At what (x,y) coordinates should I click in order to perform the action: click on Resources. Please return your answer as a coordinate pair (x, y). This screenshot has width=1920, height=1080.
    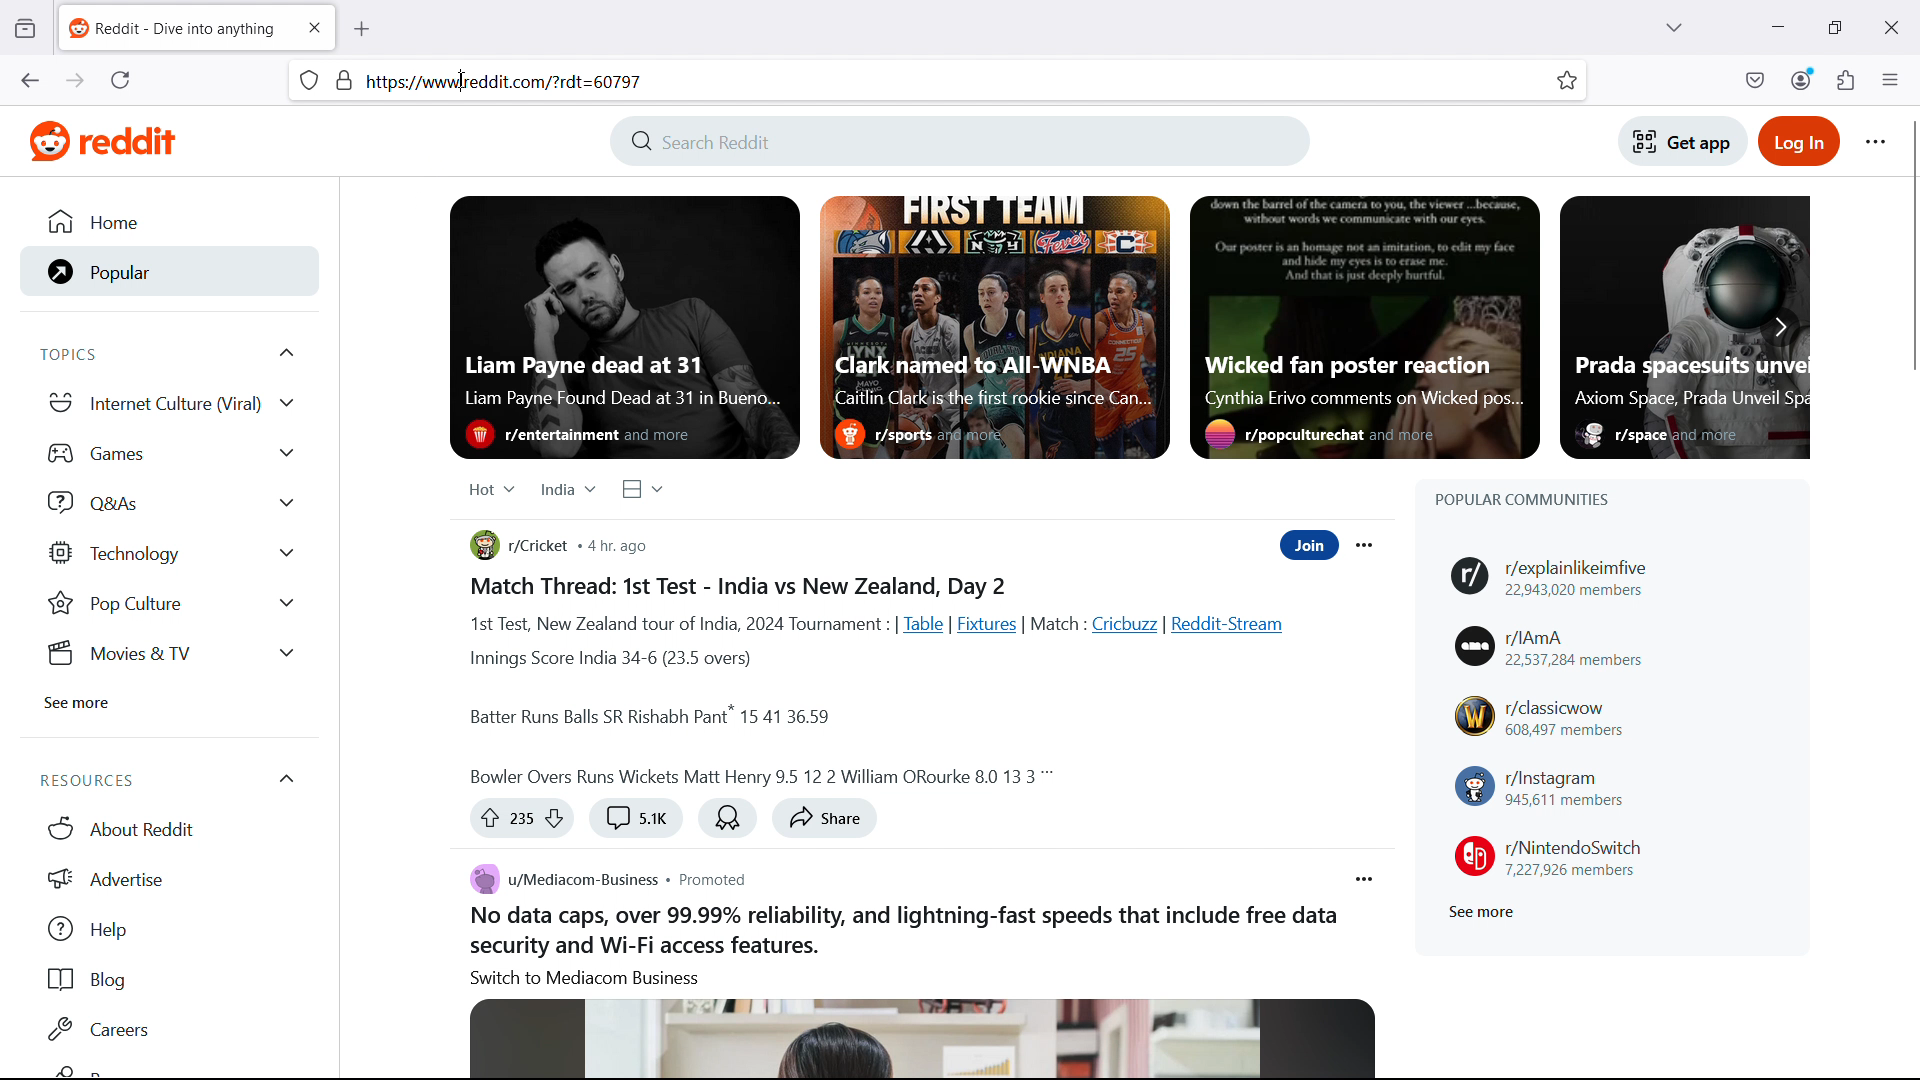
    Looking at the image, I should click on (164, 780).